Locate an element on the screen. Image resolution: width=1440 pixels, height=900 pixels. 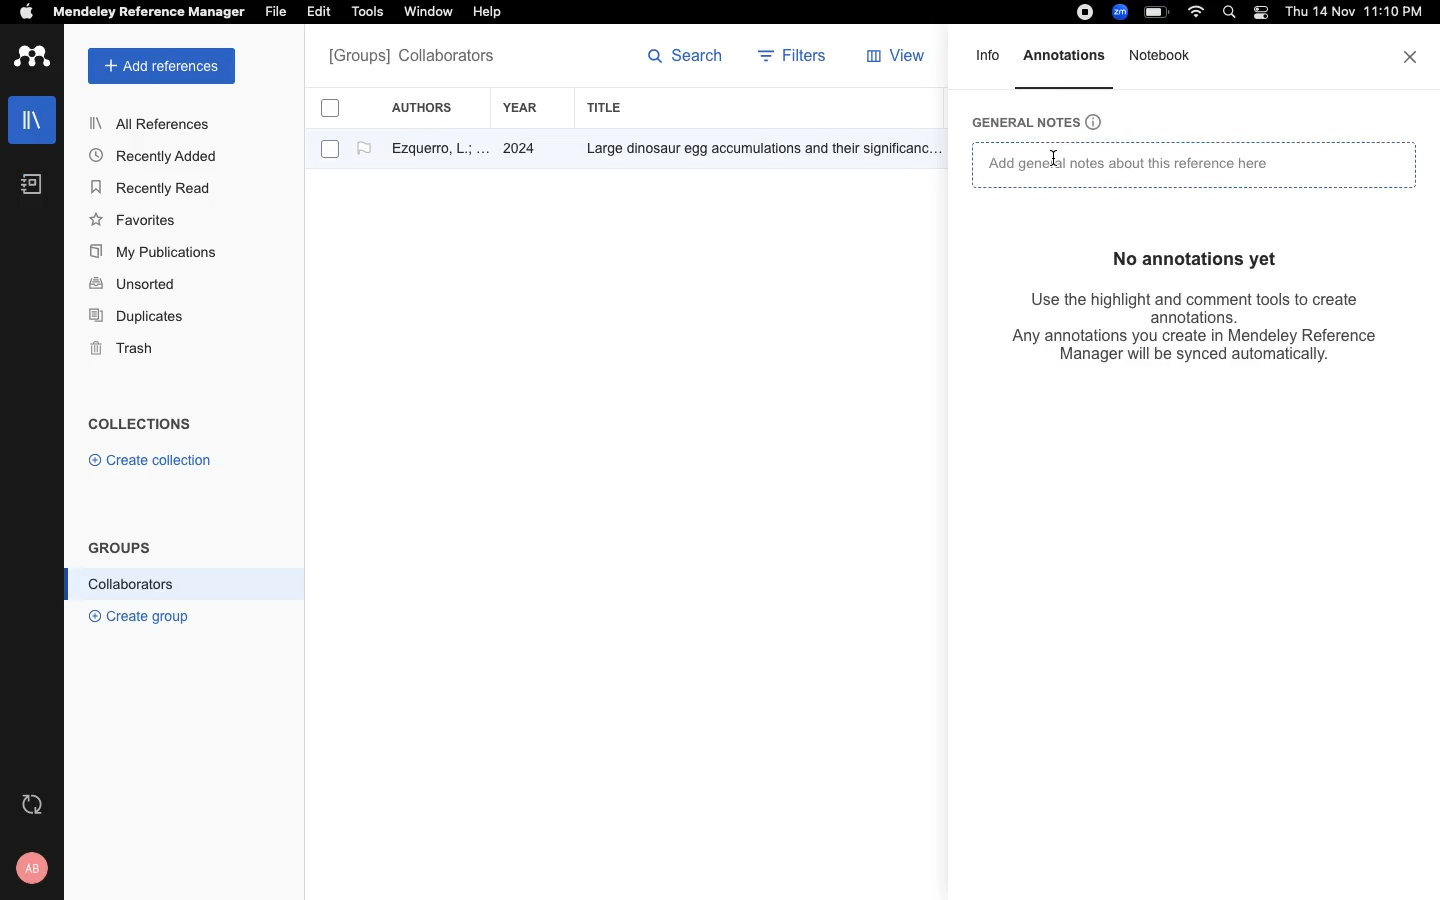
Help is located at coordinates (485, 13).